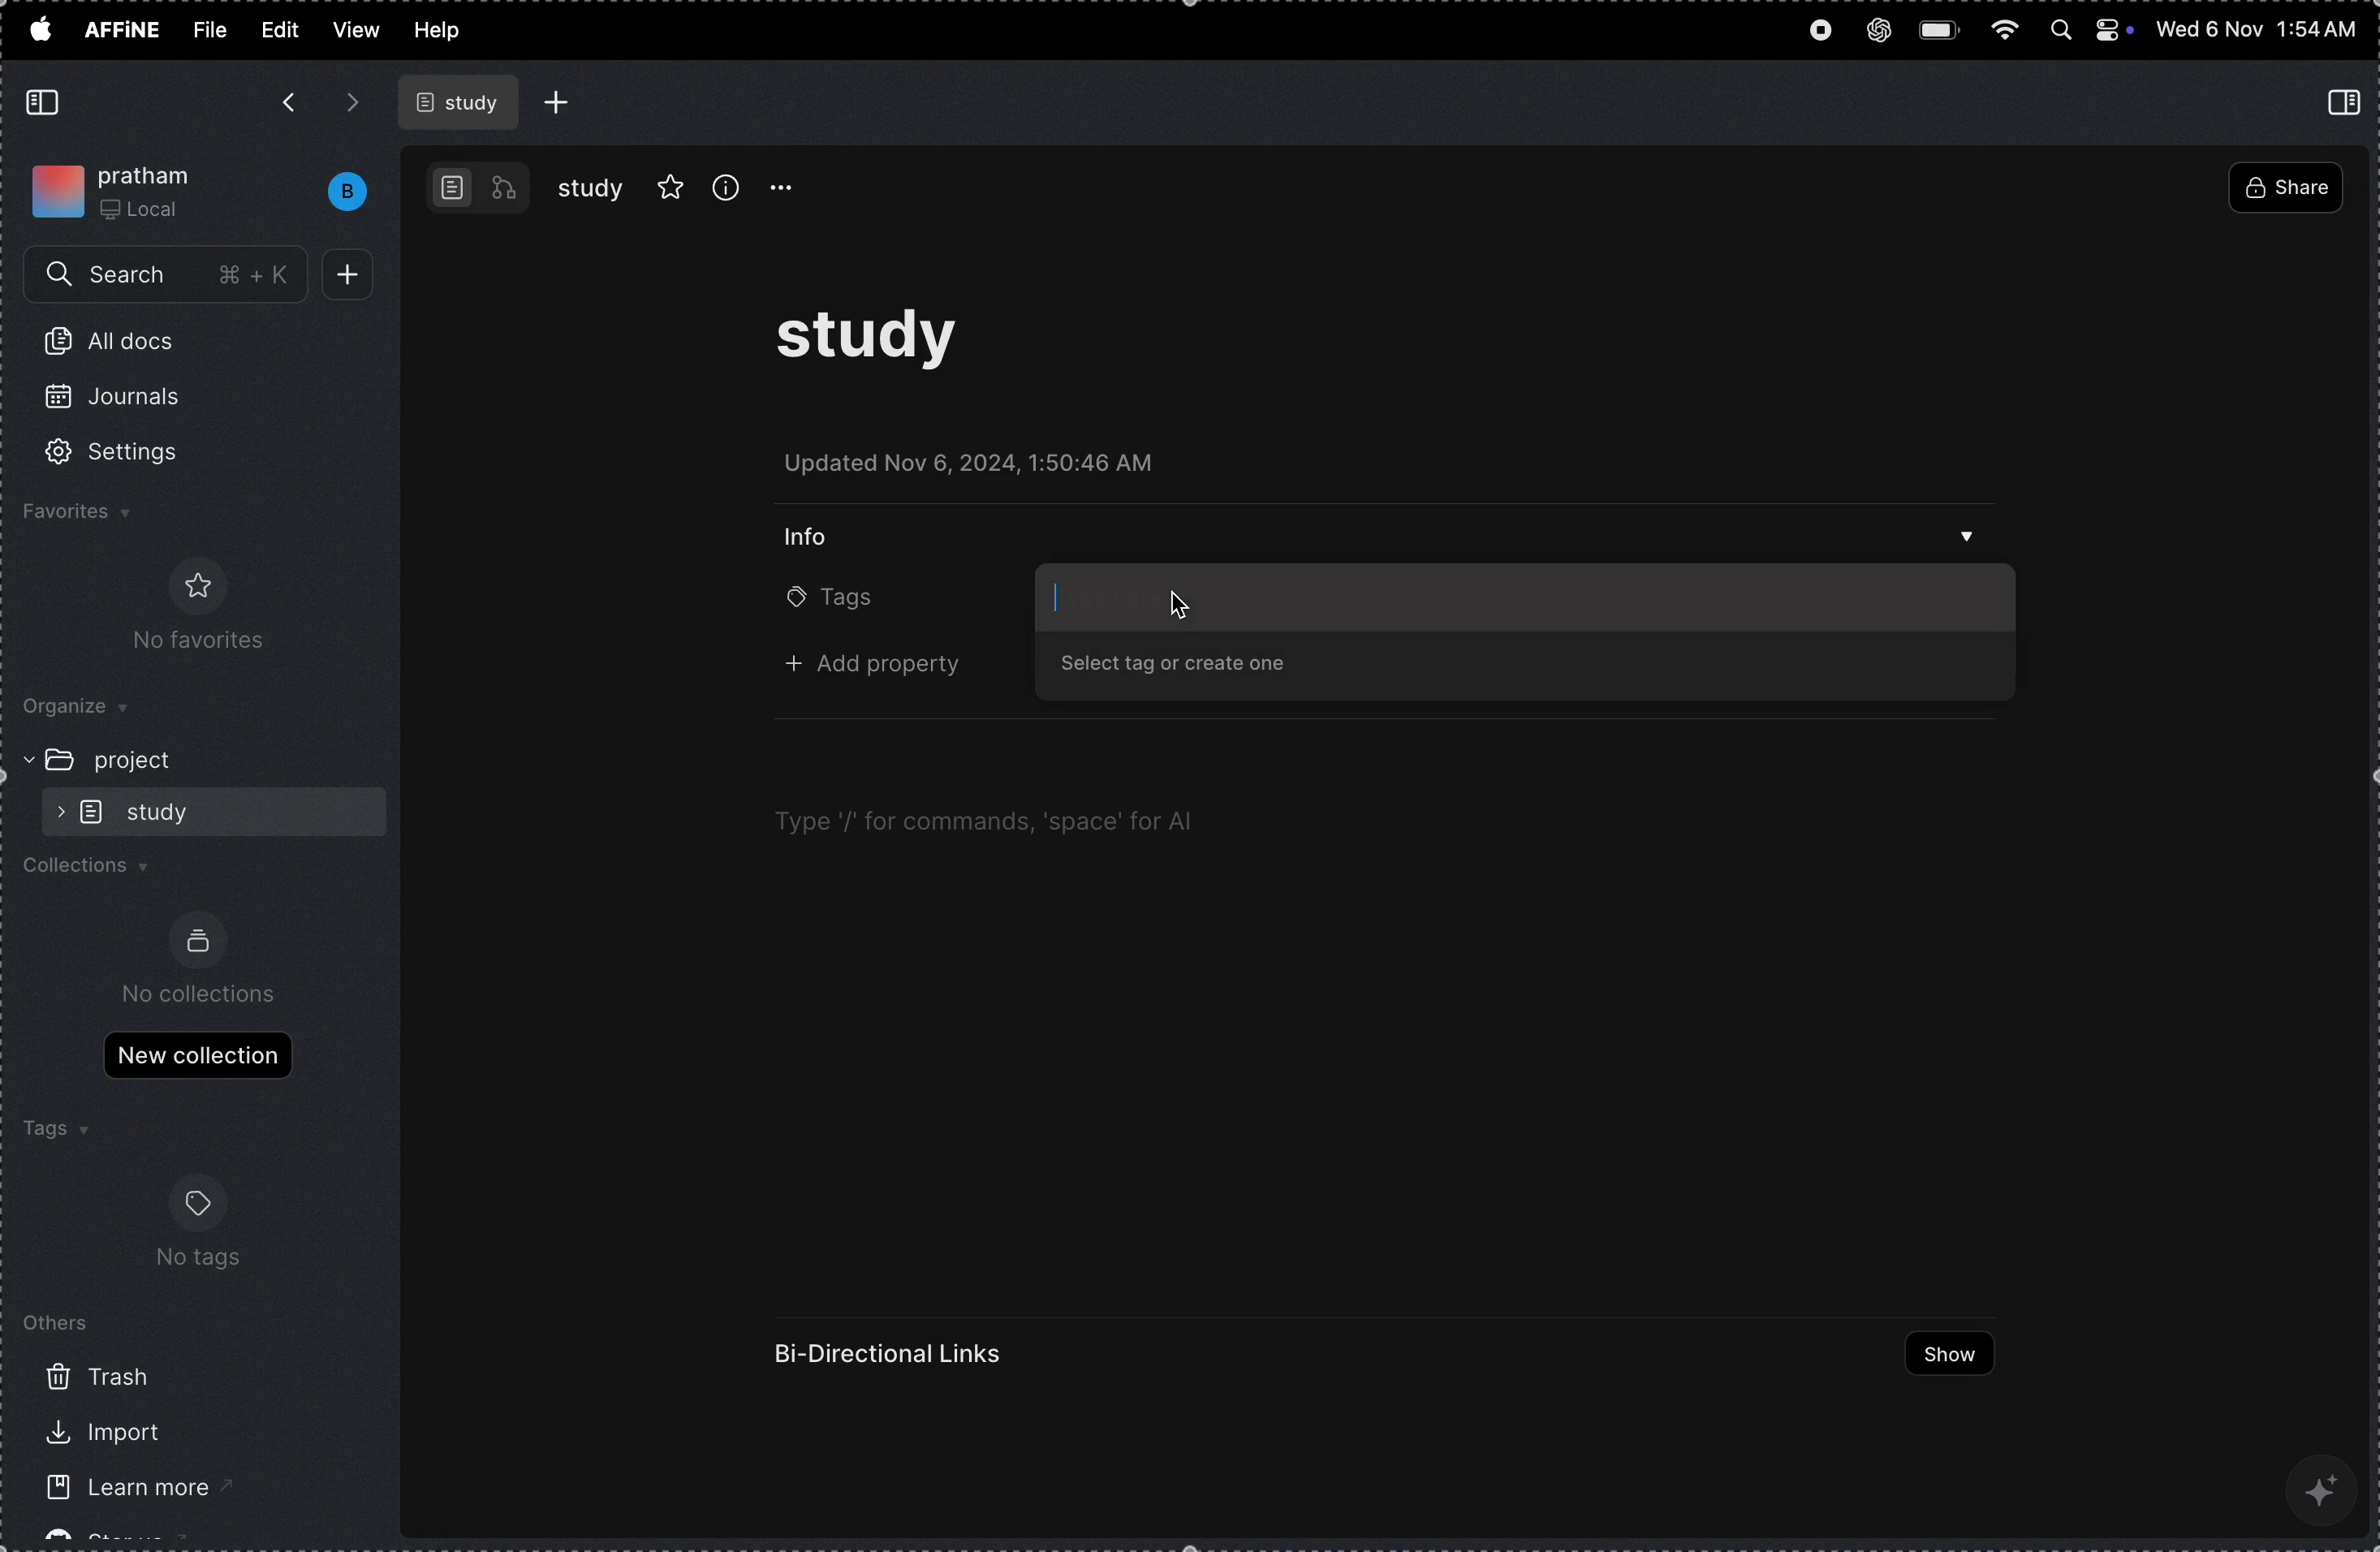 The width and height of the screenshot is (2380, 1552). I want to click on info, so click(726, 186).